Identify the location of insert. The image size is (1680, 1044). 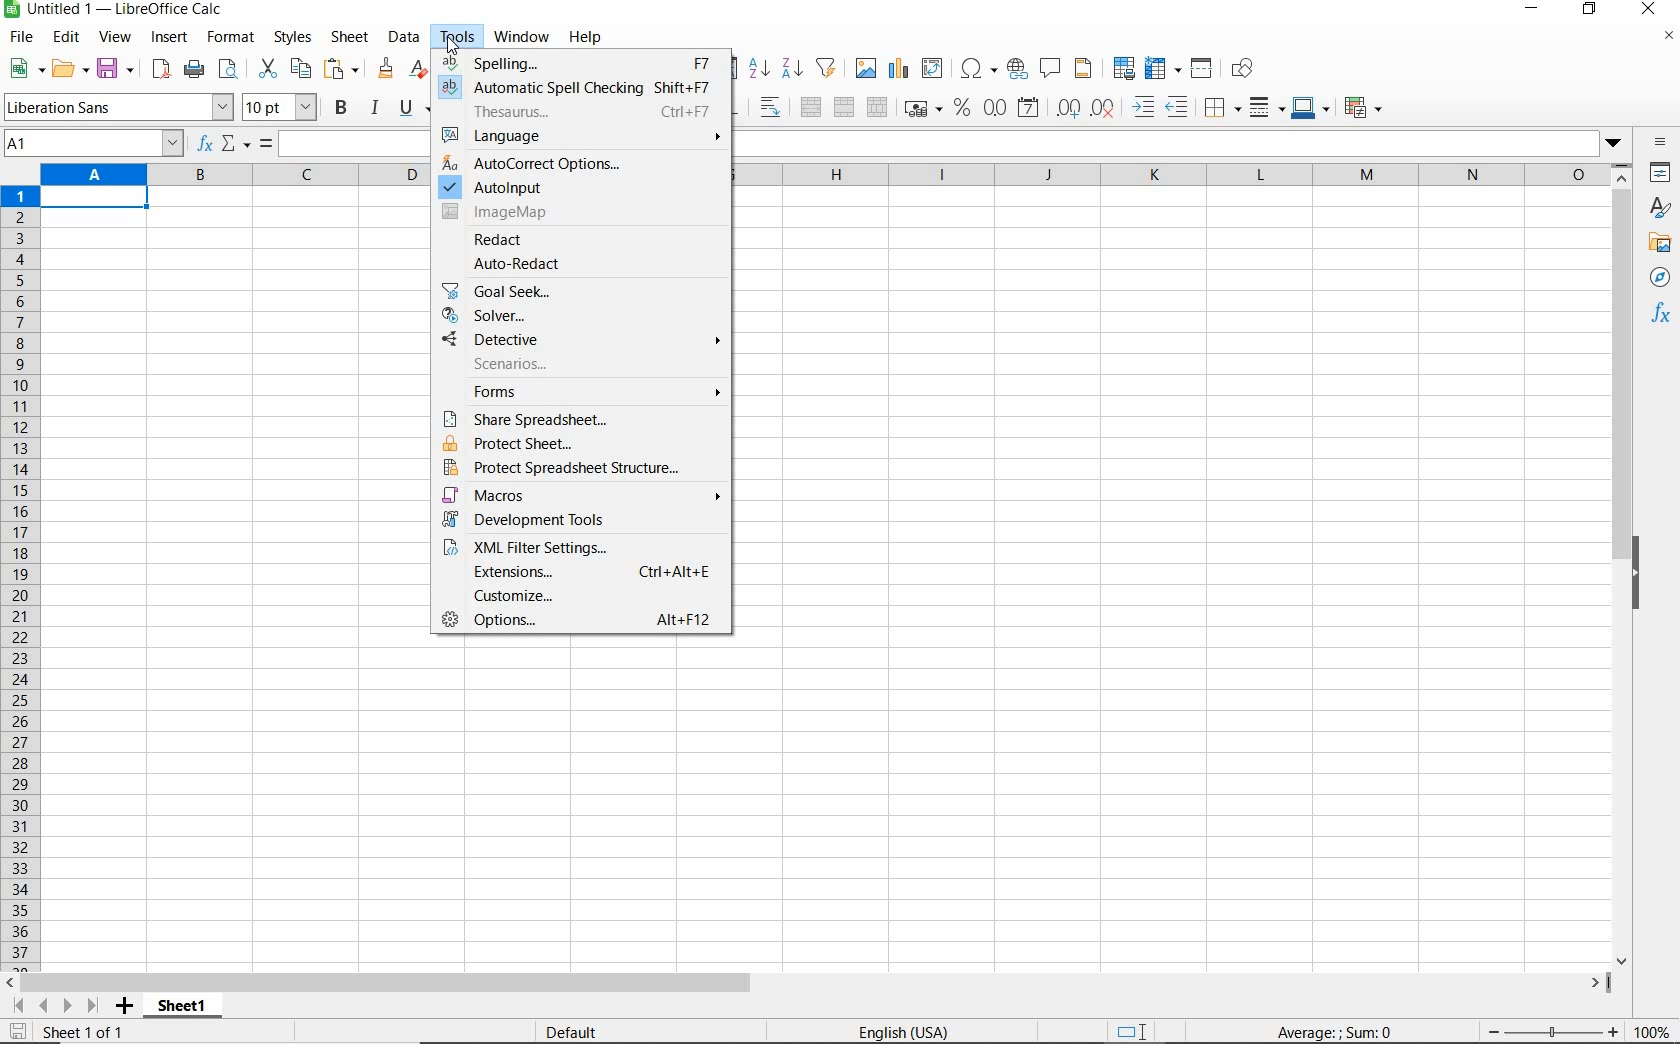
(171, 37).